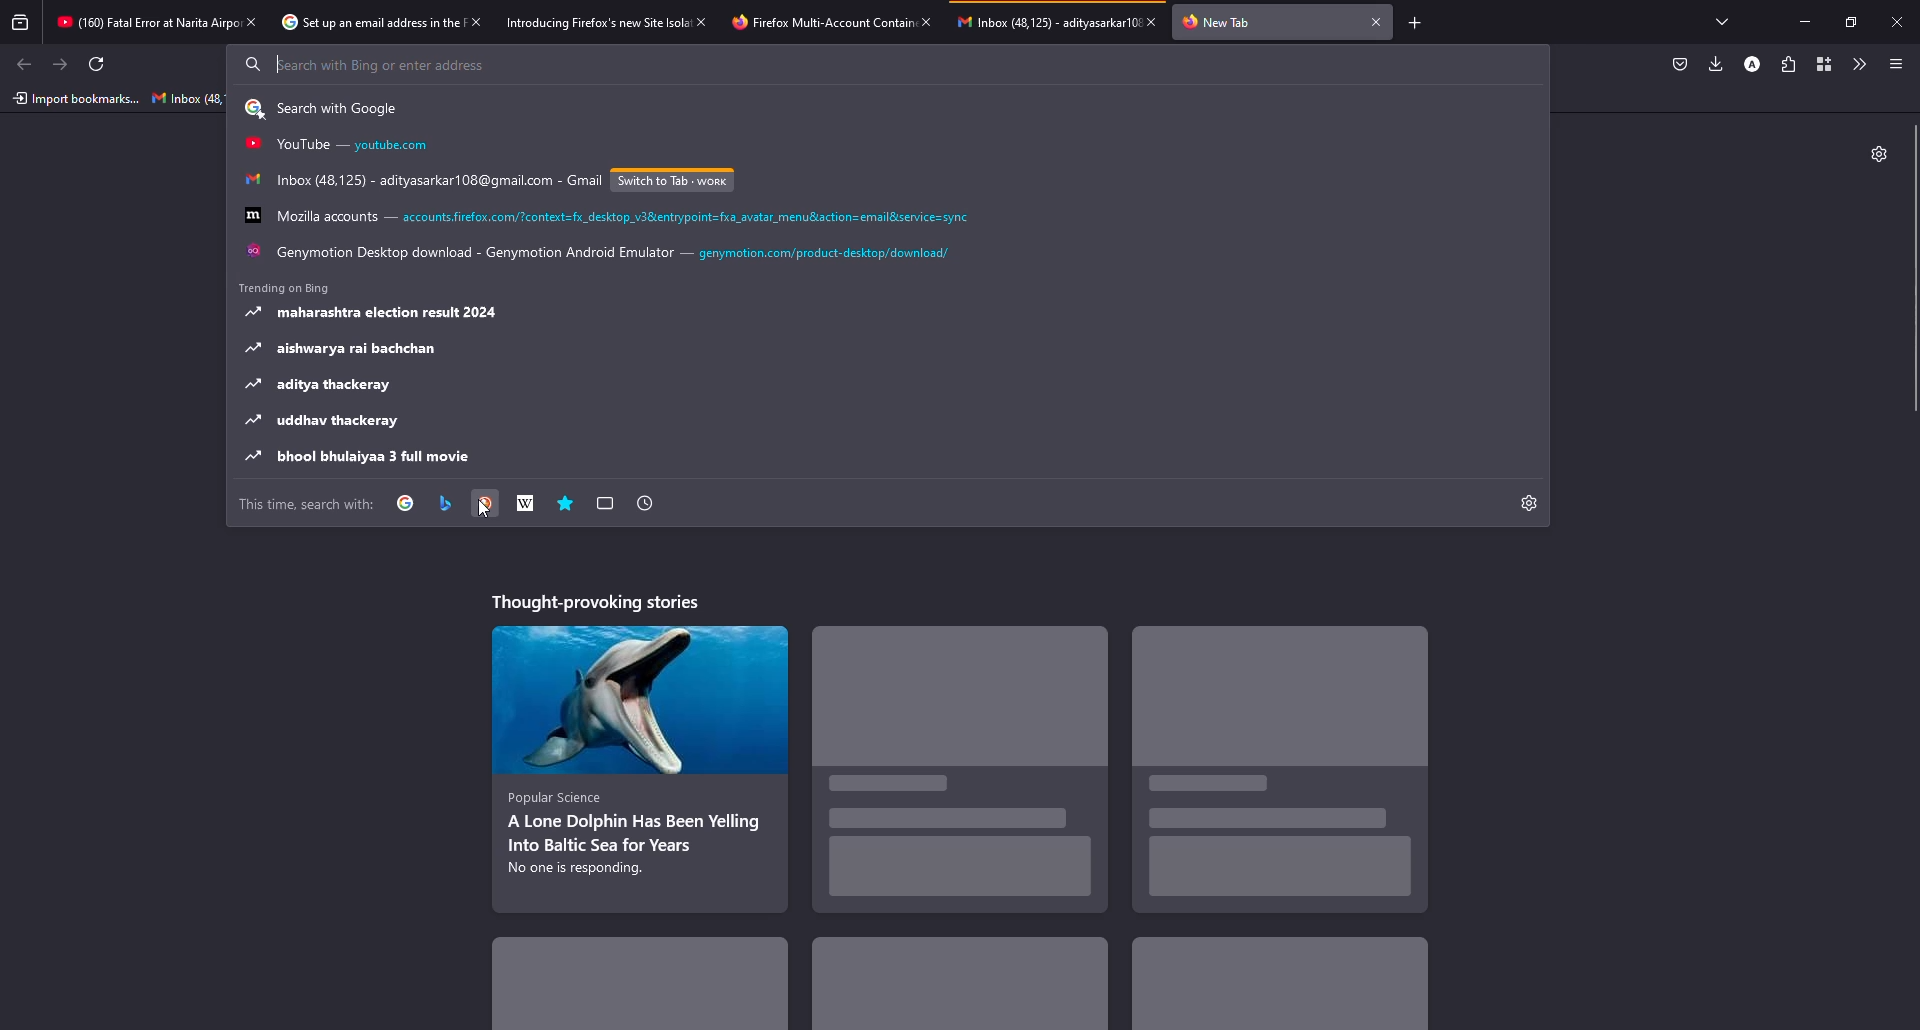 The height and width of the screenshot is (1030, 1920). Describe the element at coordinates (62, 63) in the screenshot. I see `` at that location.